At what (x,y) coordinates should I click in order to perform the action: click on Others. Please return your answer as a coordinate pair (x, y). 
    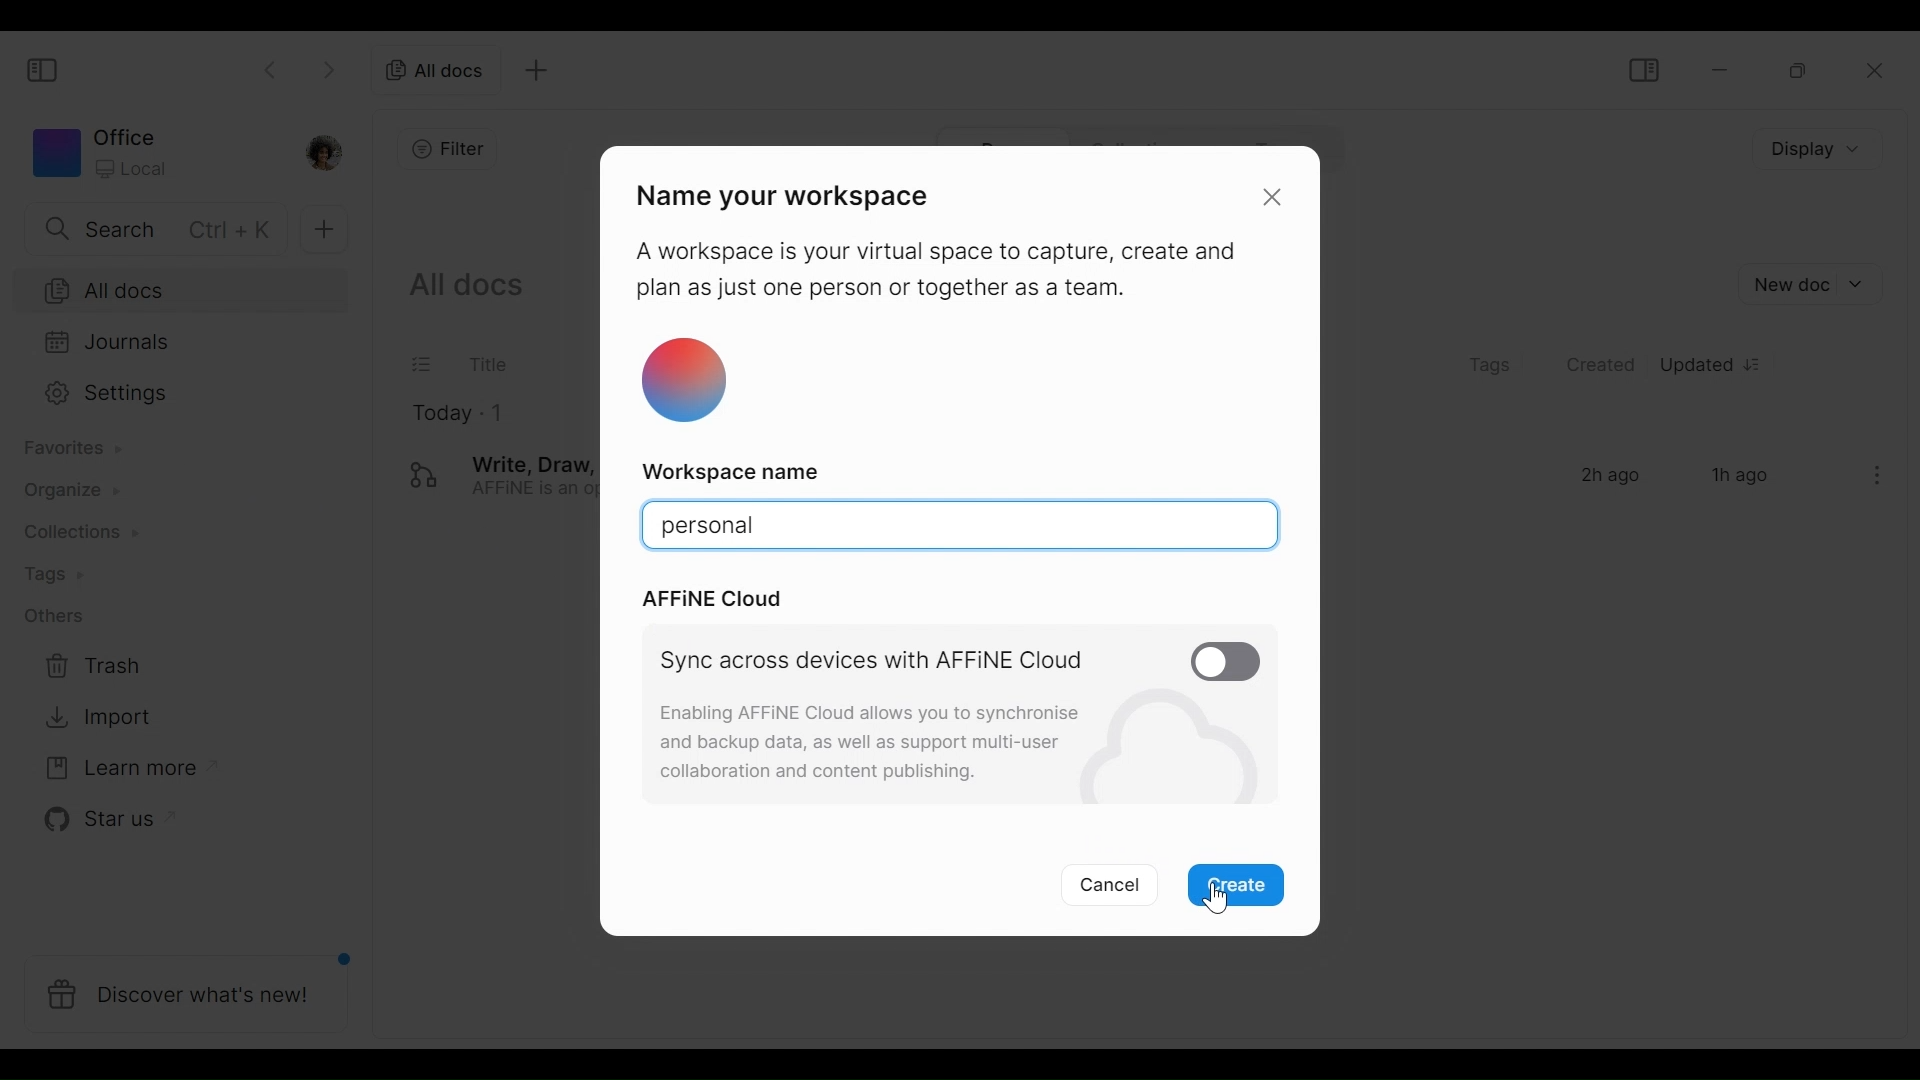
    Looking at the image, I should click on (51, 615).